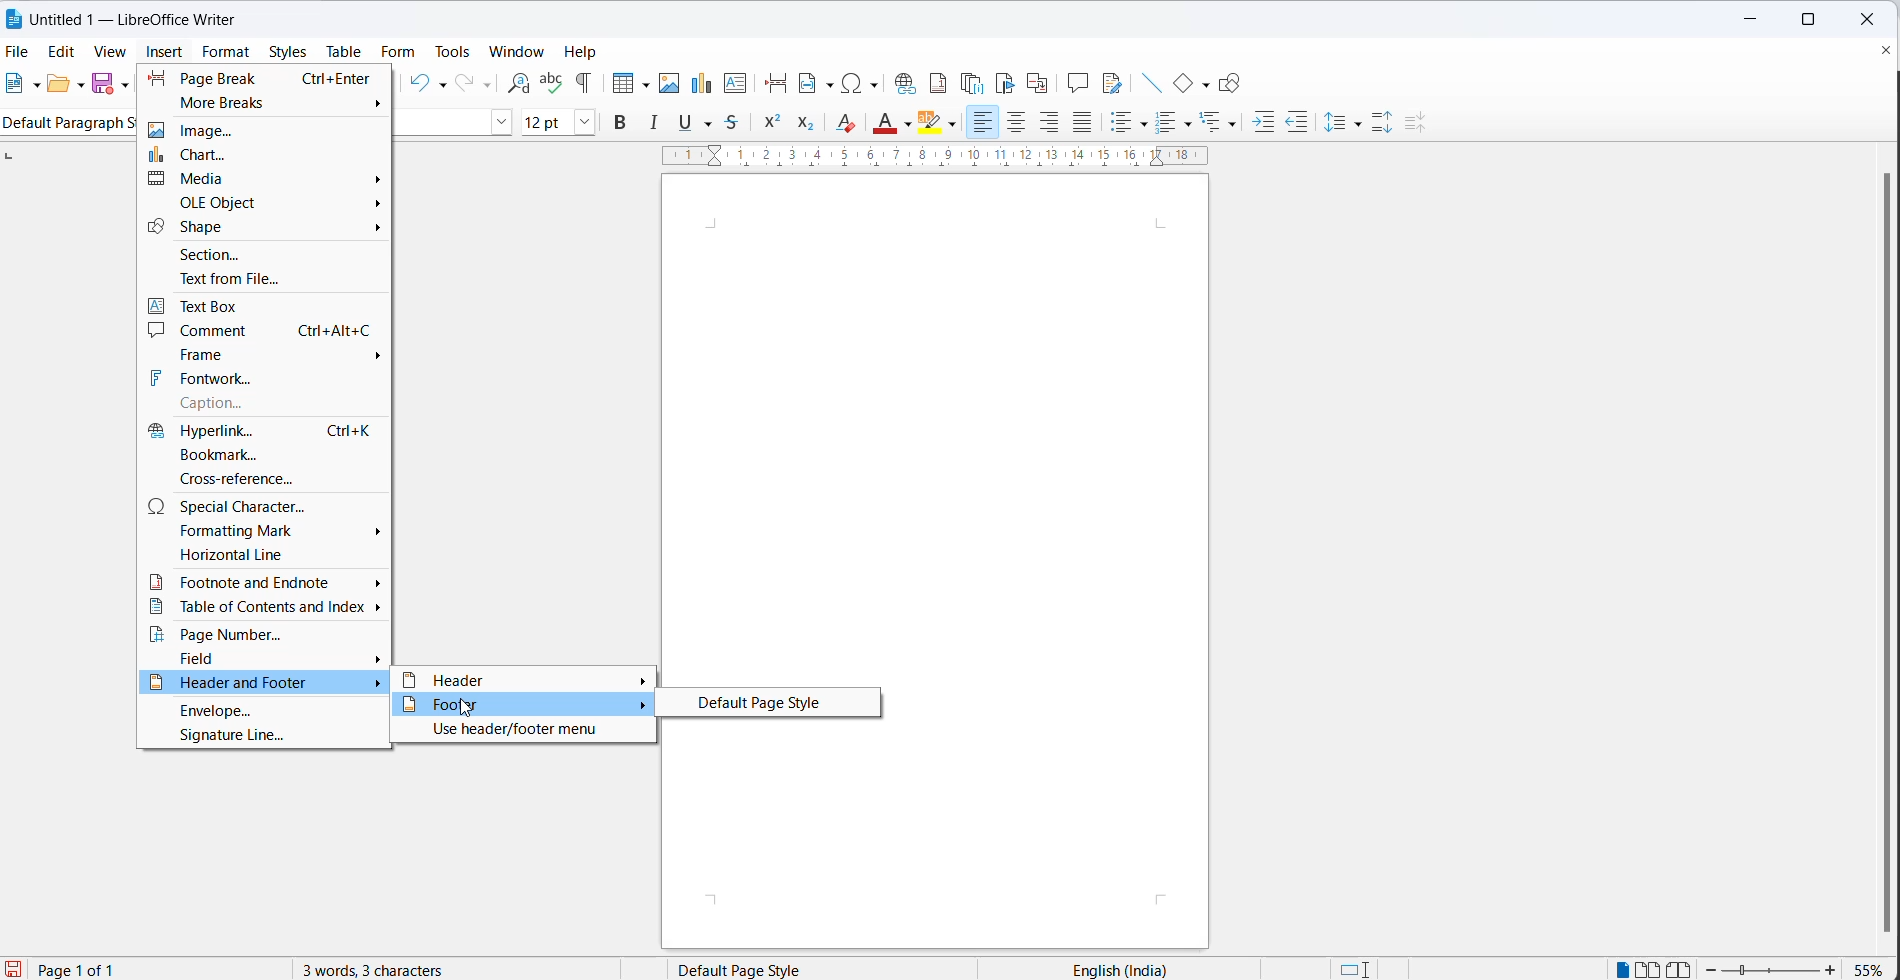 This screenshot has height=980, width=1900. Describe the element at coordinates (580, 84) in the screenshot. I see `toggle formatting marks` at that location.